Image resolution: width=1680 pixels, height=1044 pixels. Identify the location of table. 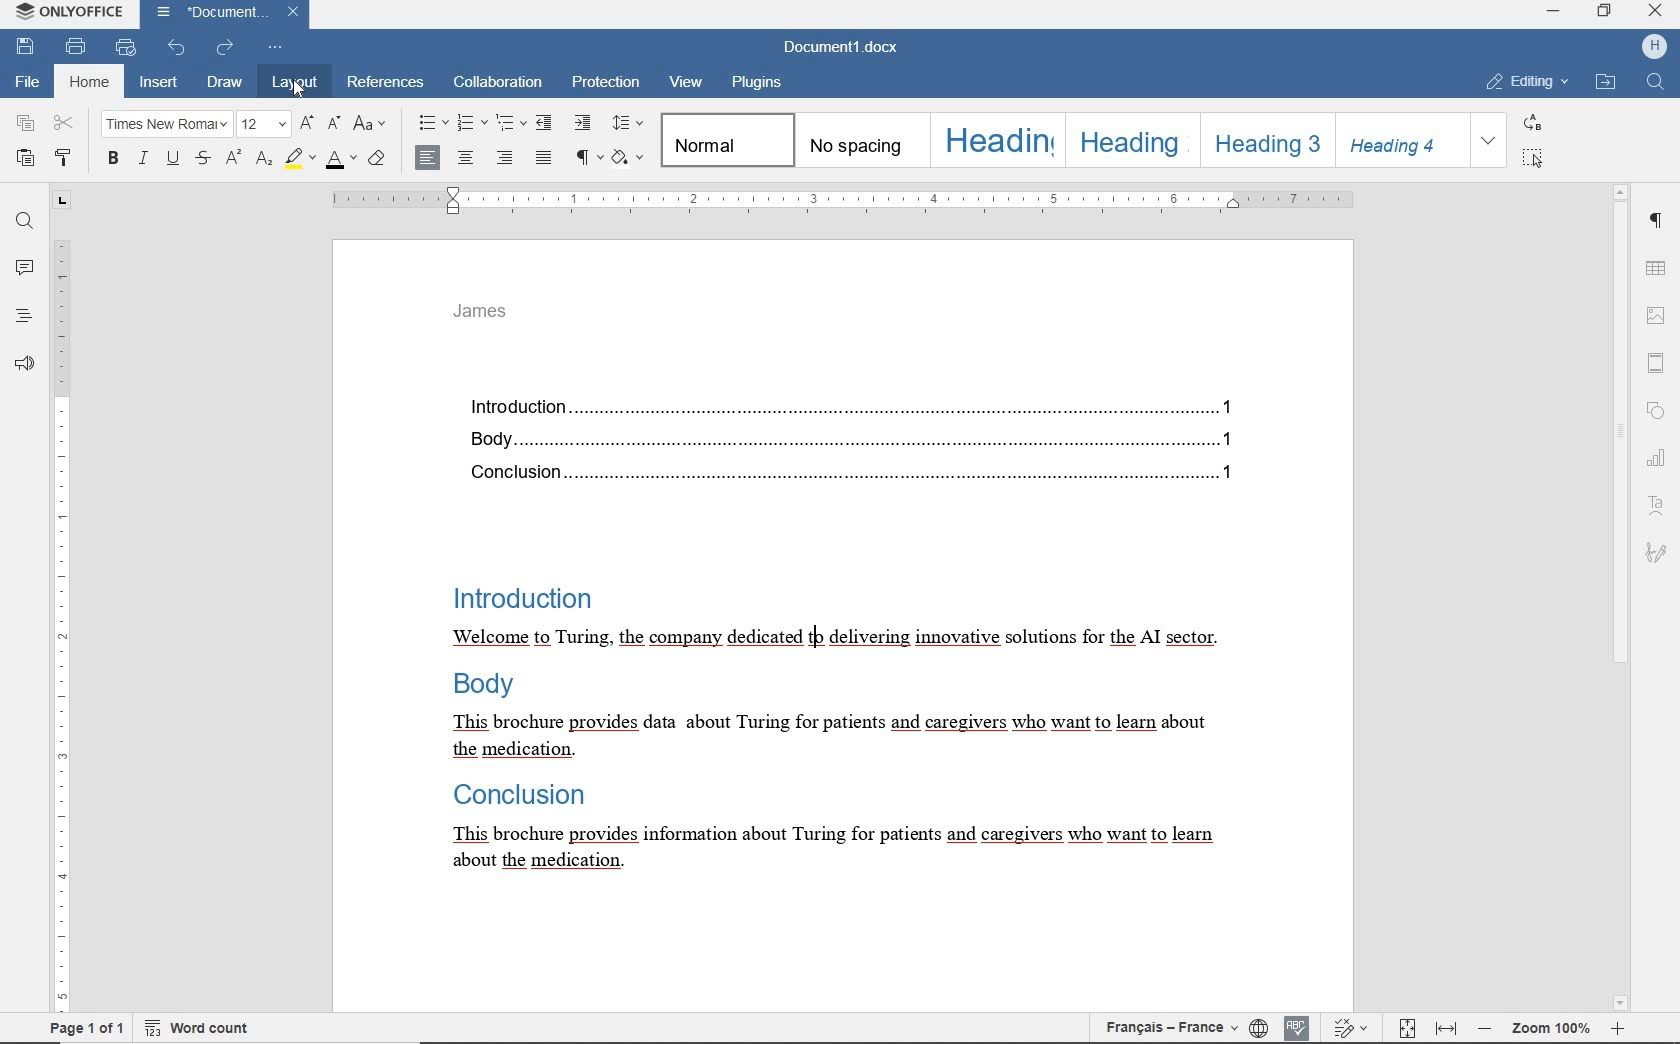
(1659, 269).